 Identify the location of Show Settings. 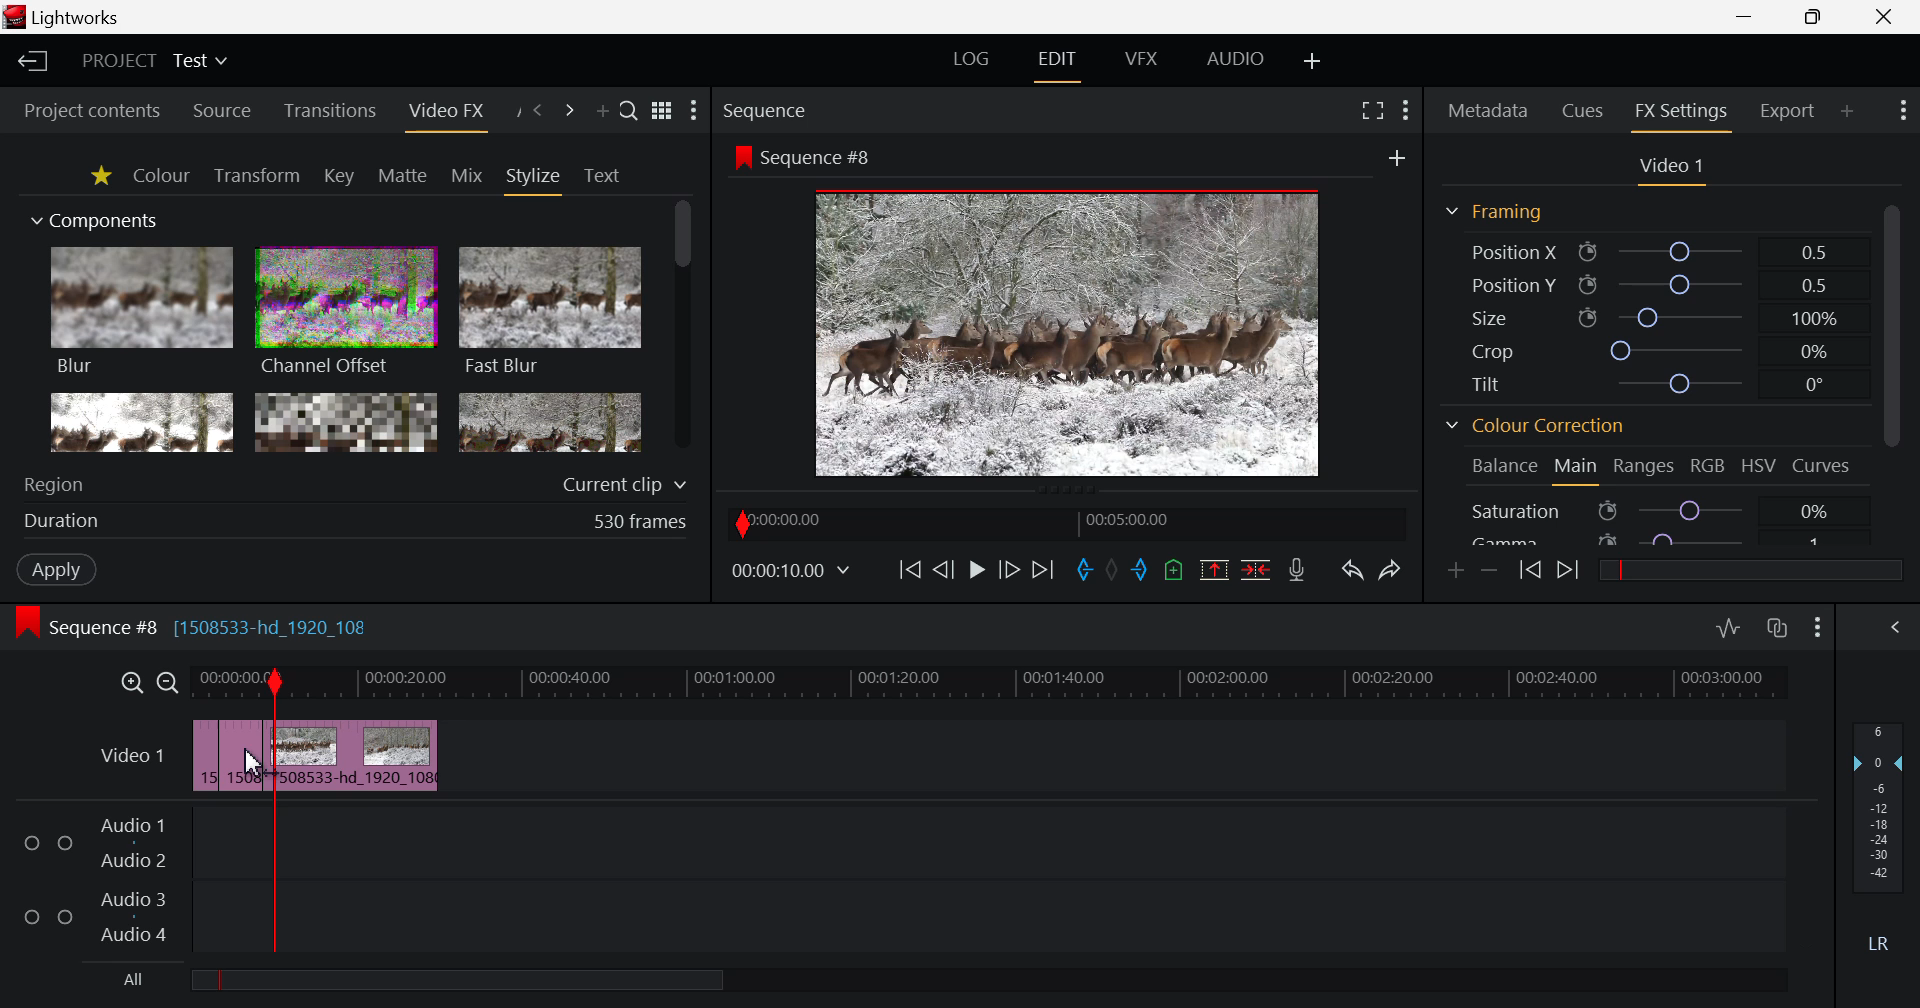
(1901, 113).